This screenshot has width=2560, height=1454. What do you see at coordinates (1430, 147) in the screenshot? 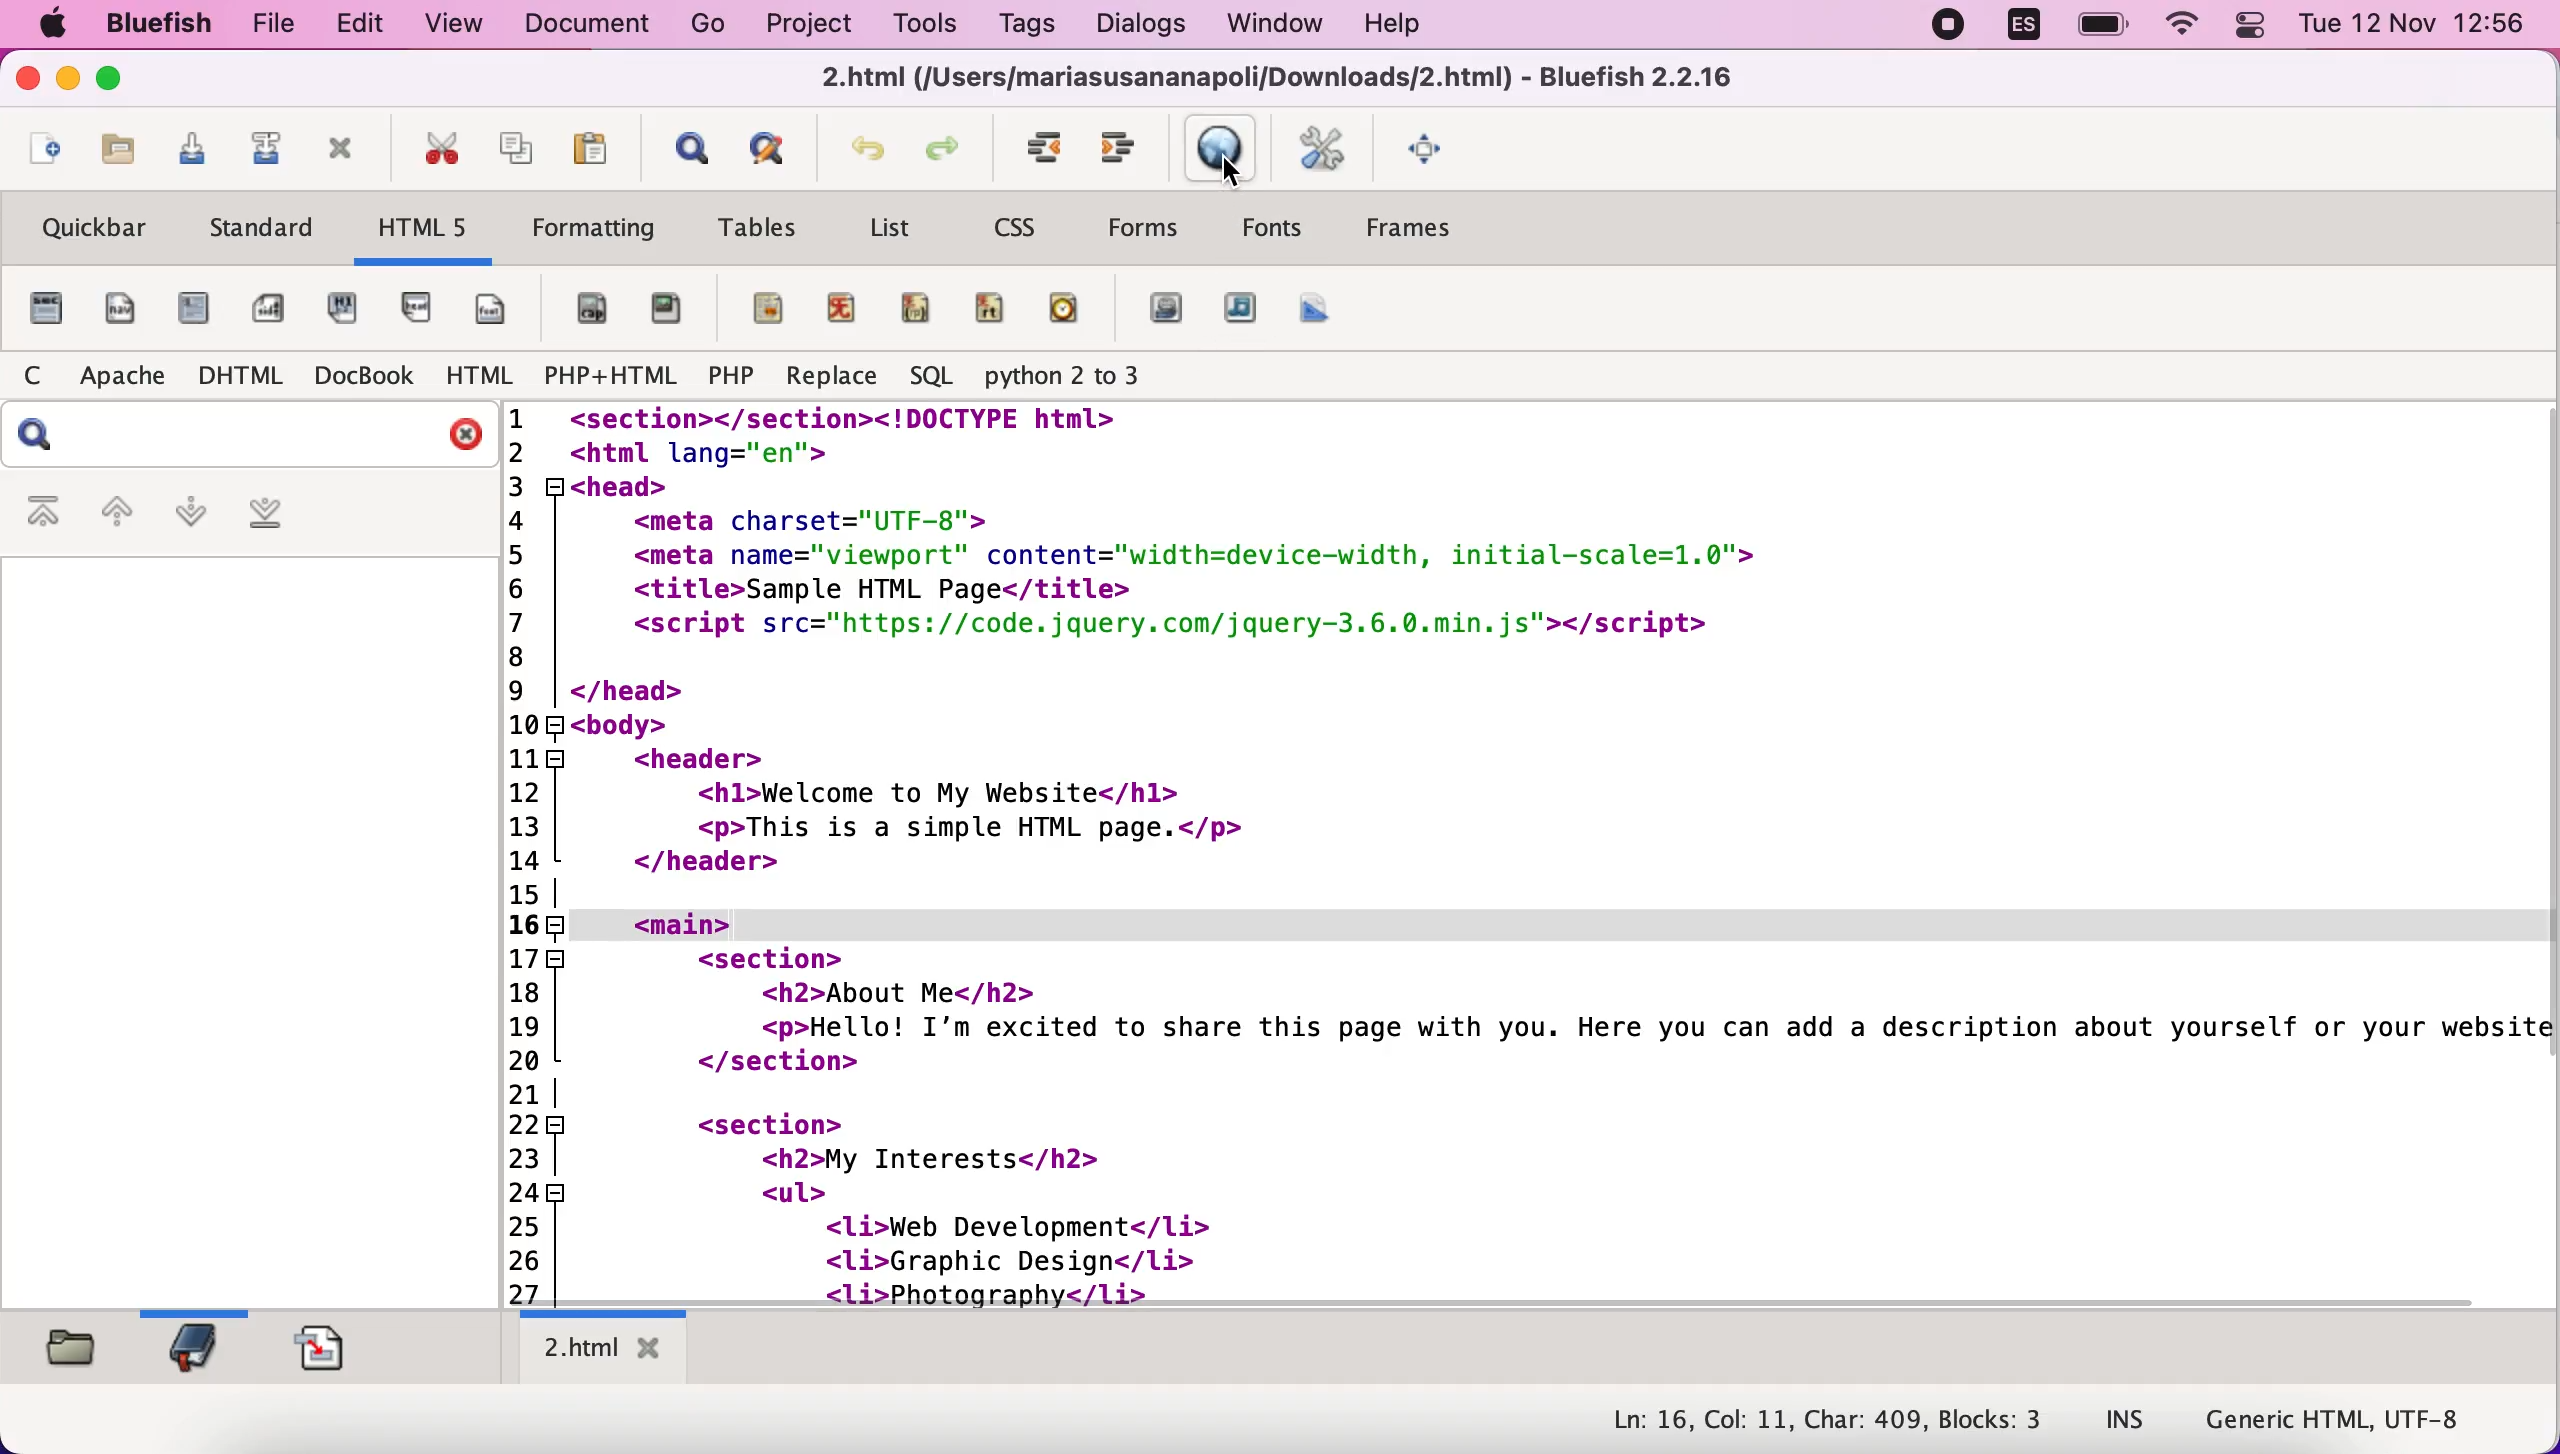
I see `full screen` at bounding box center [1430, 147].